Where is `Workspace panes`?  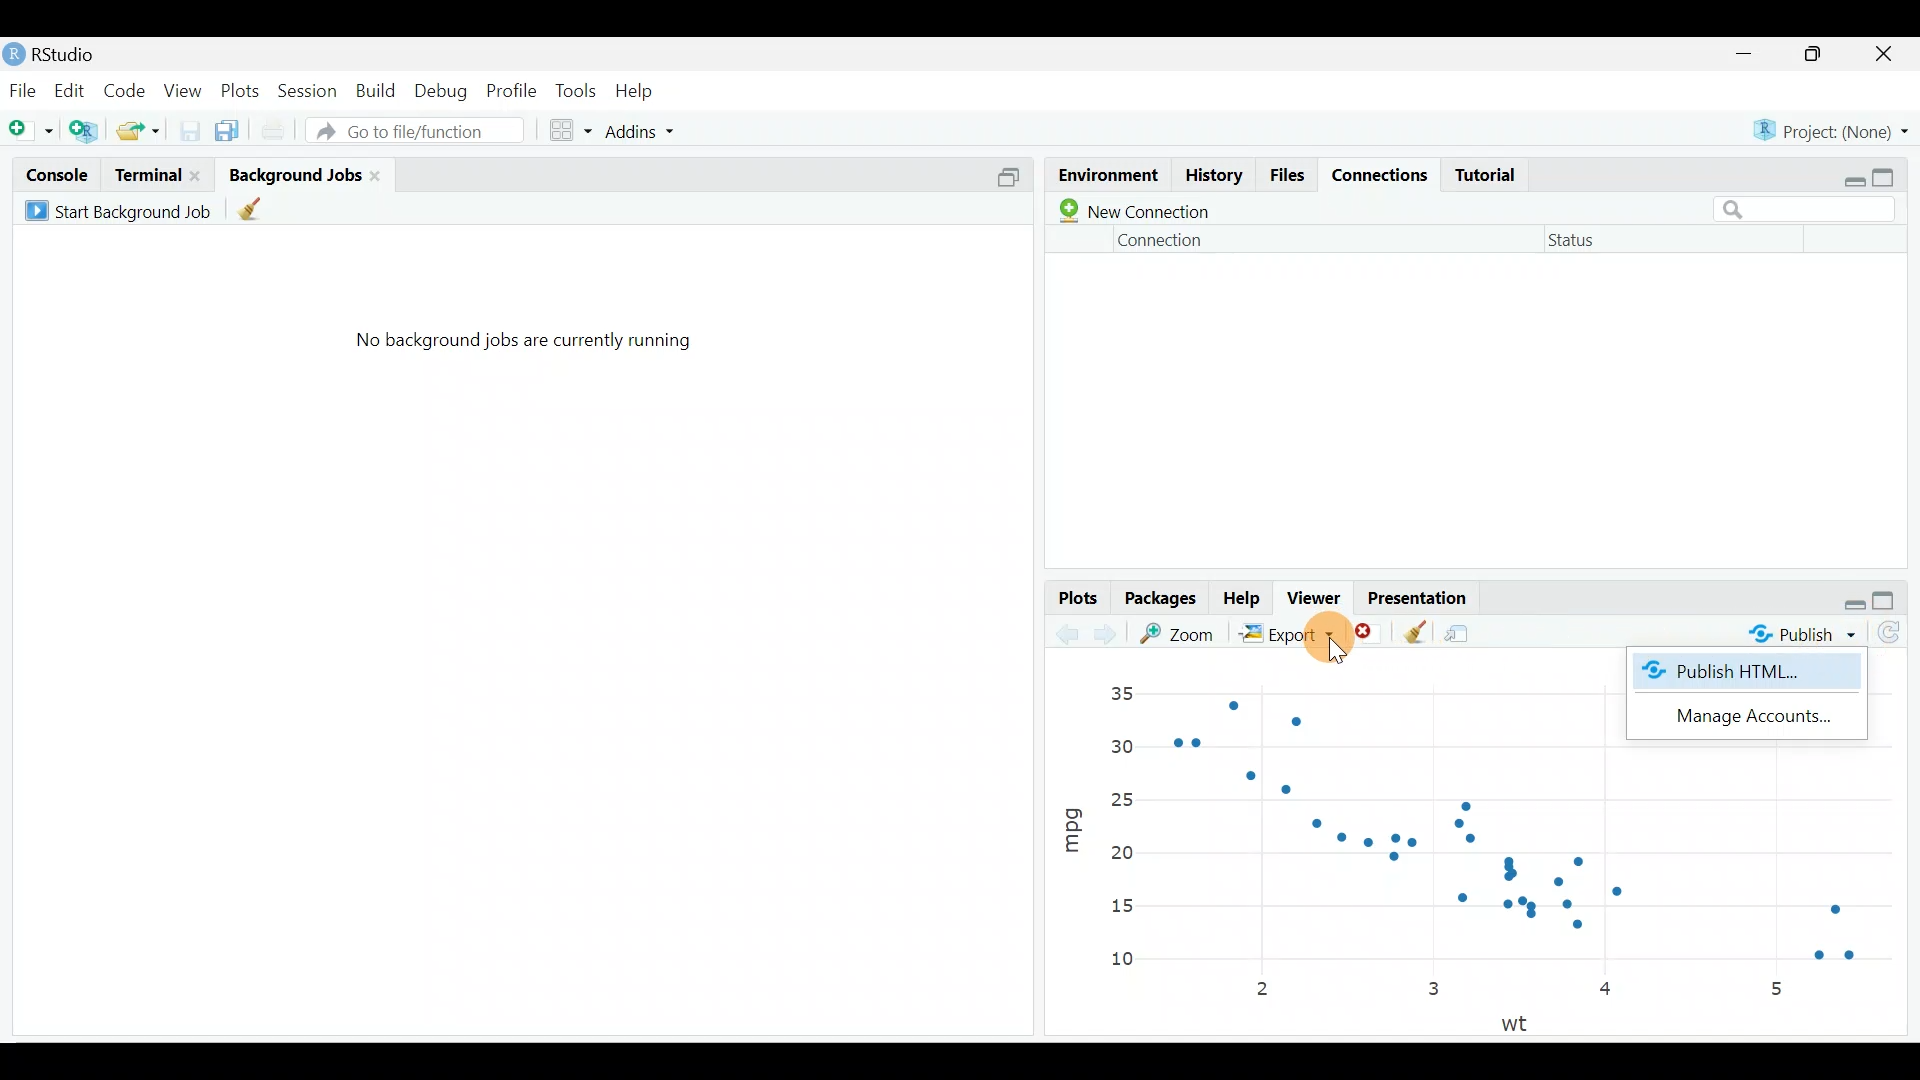
Workspace panes is located at coordinates (572, 128).